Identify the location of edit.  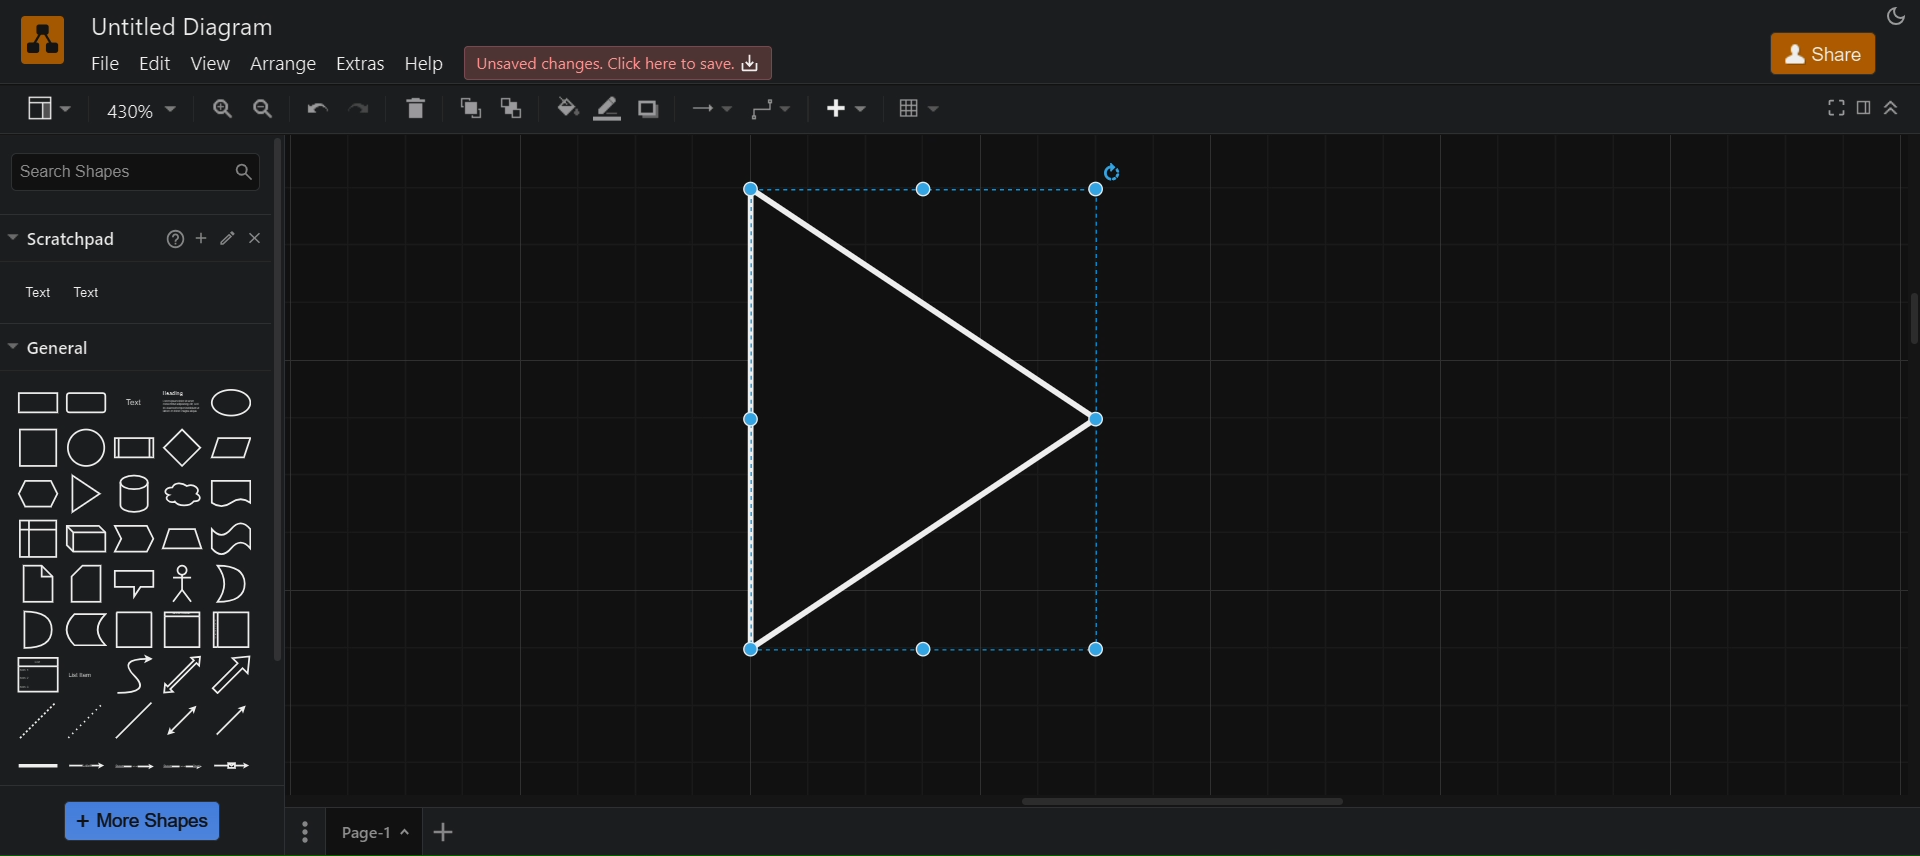
(225, 238).